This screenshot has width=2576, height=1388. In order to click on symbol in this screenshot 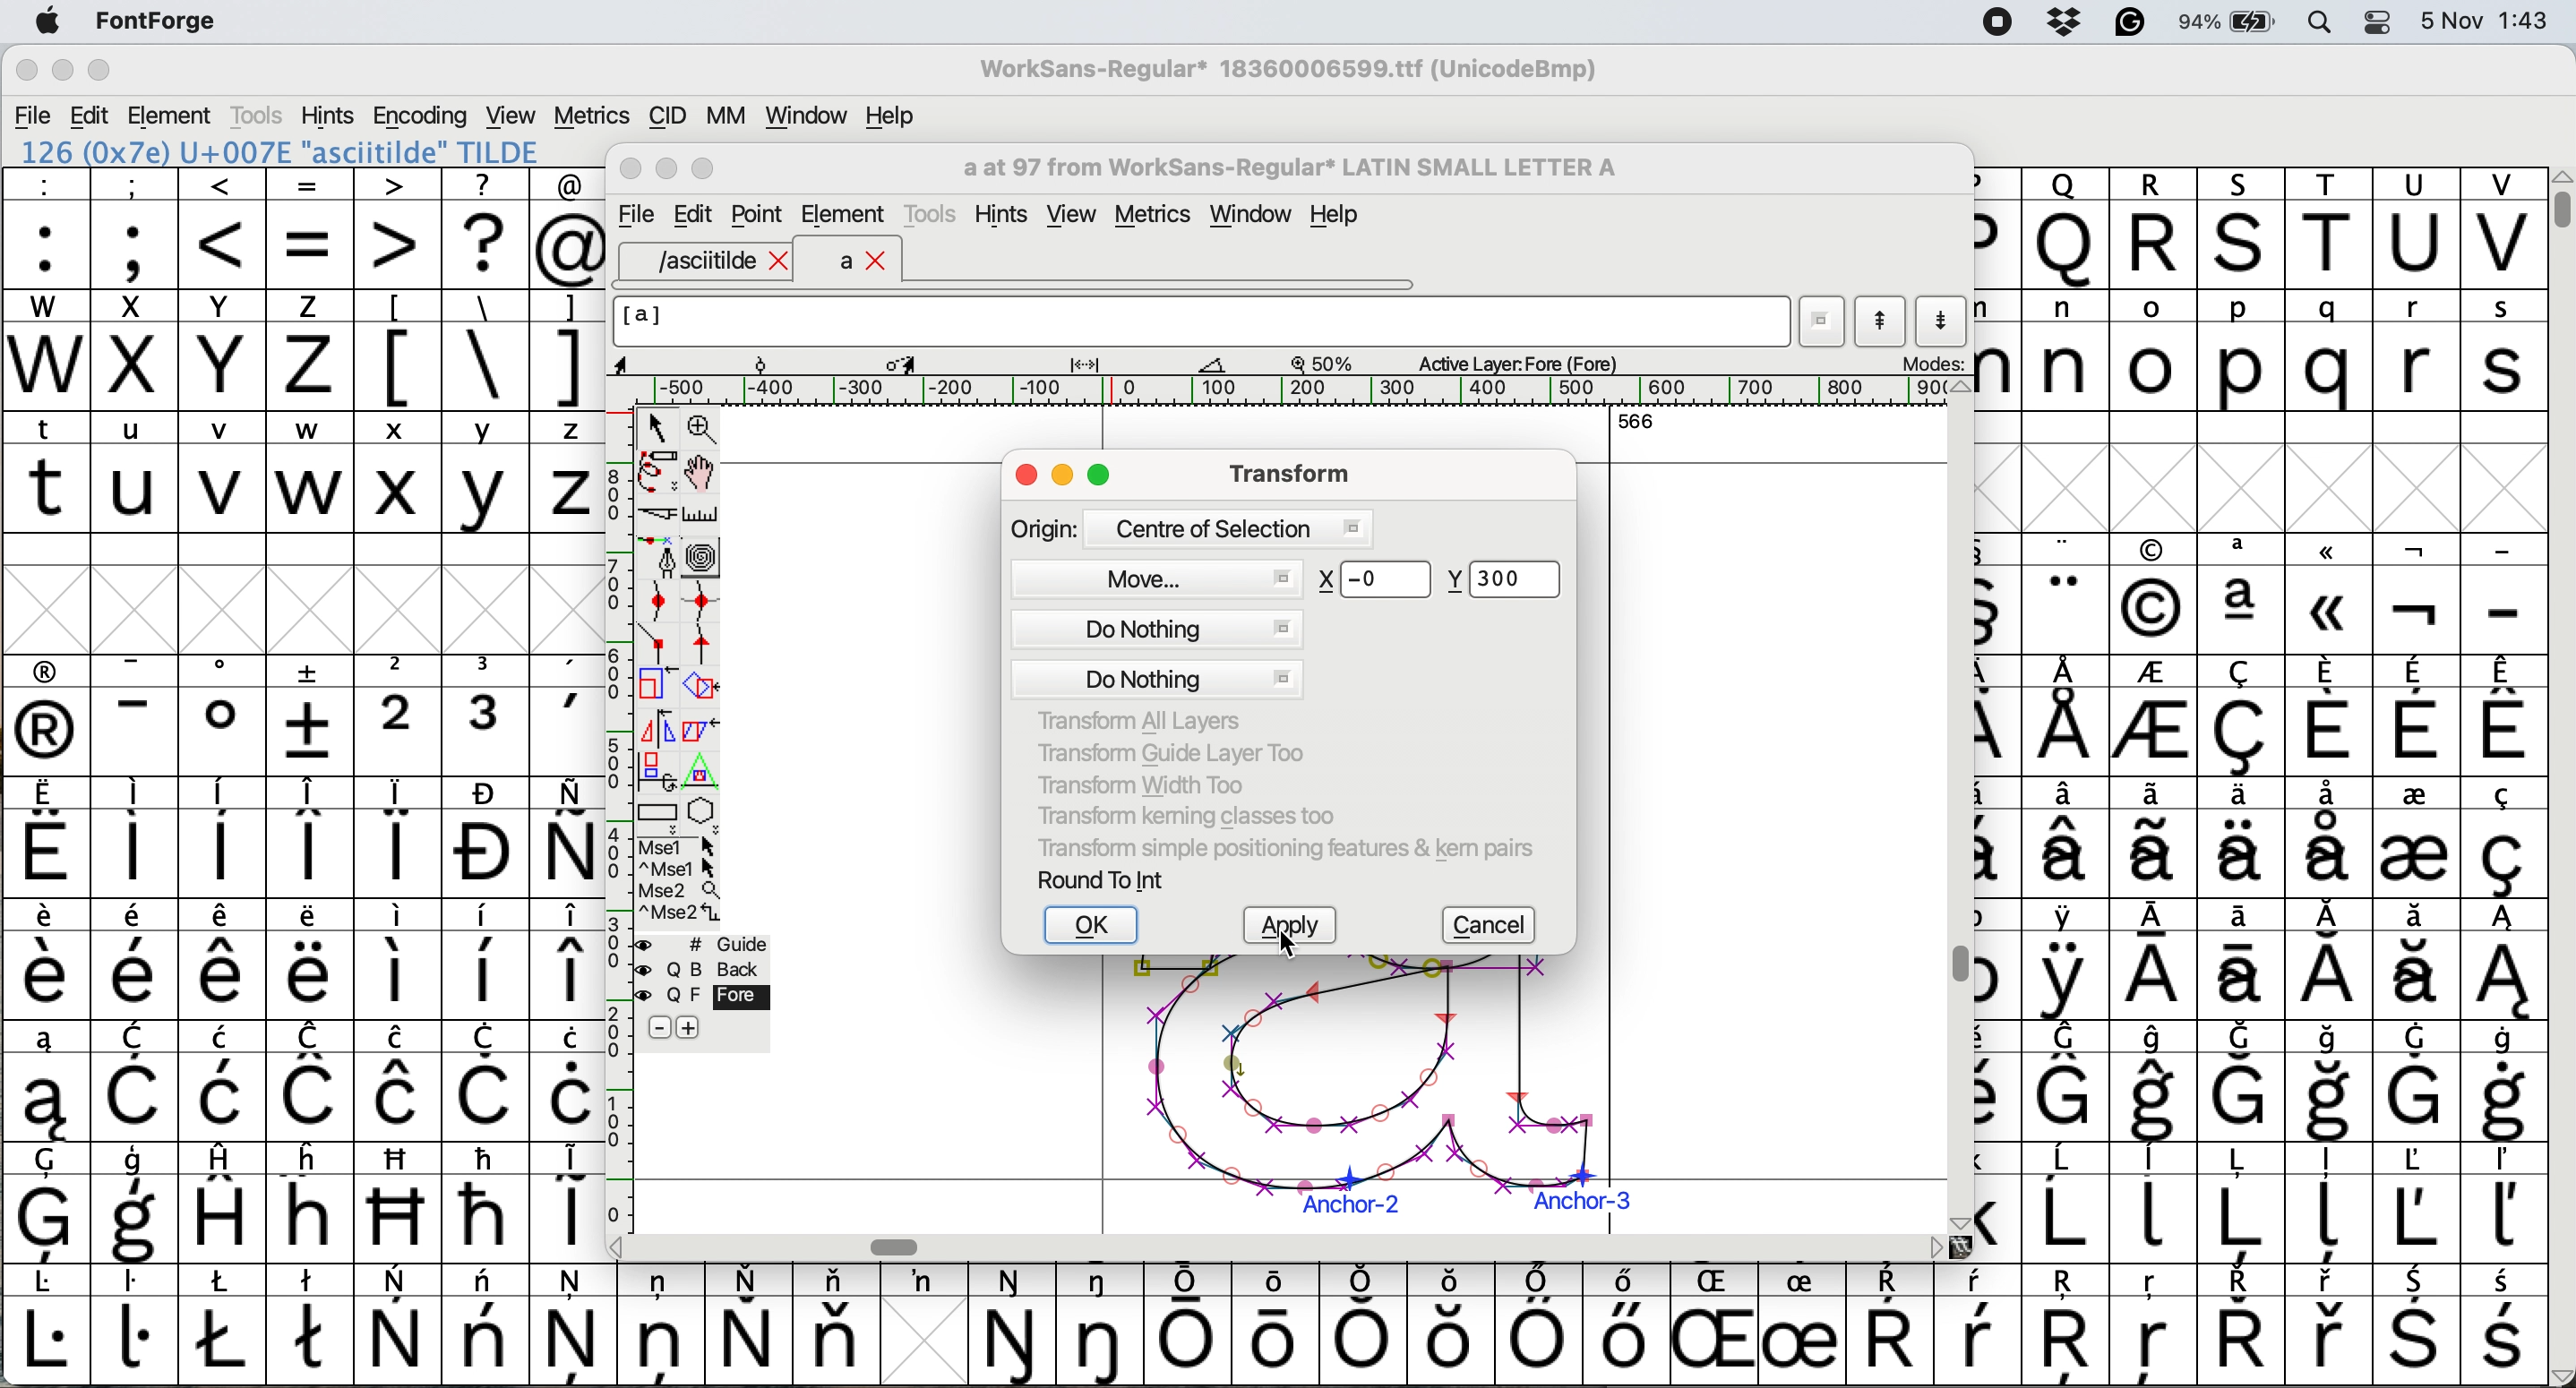, I will do `click(223, 837)`.